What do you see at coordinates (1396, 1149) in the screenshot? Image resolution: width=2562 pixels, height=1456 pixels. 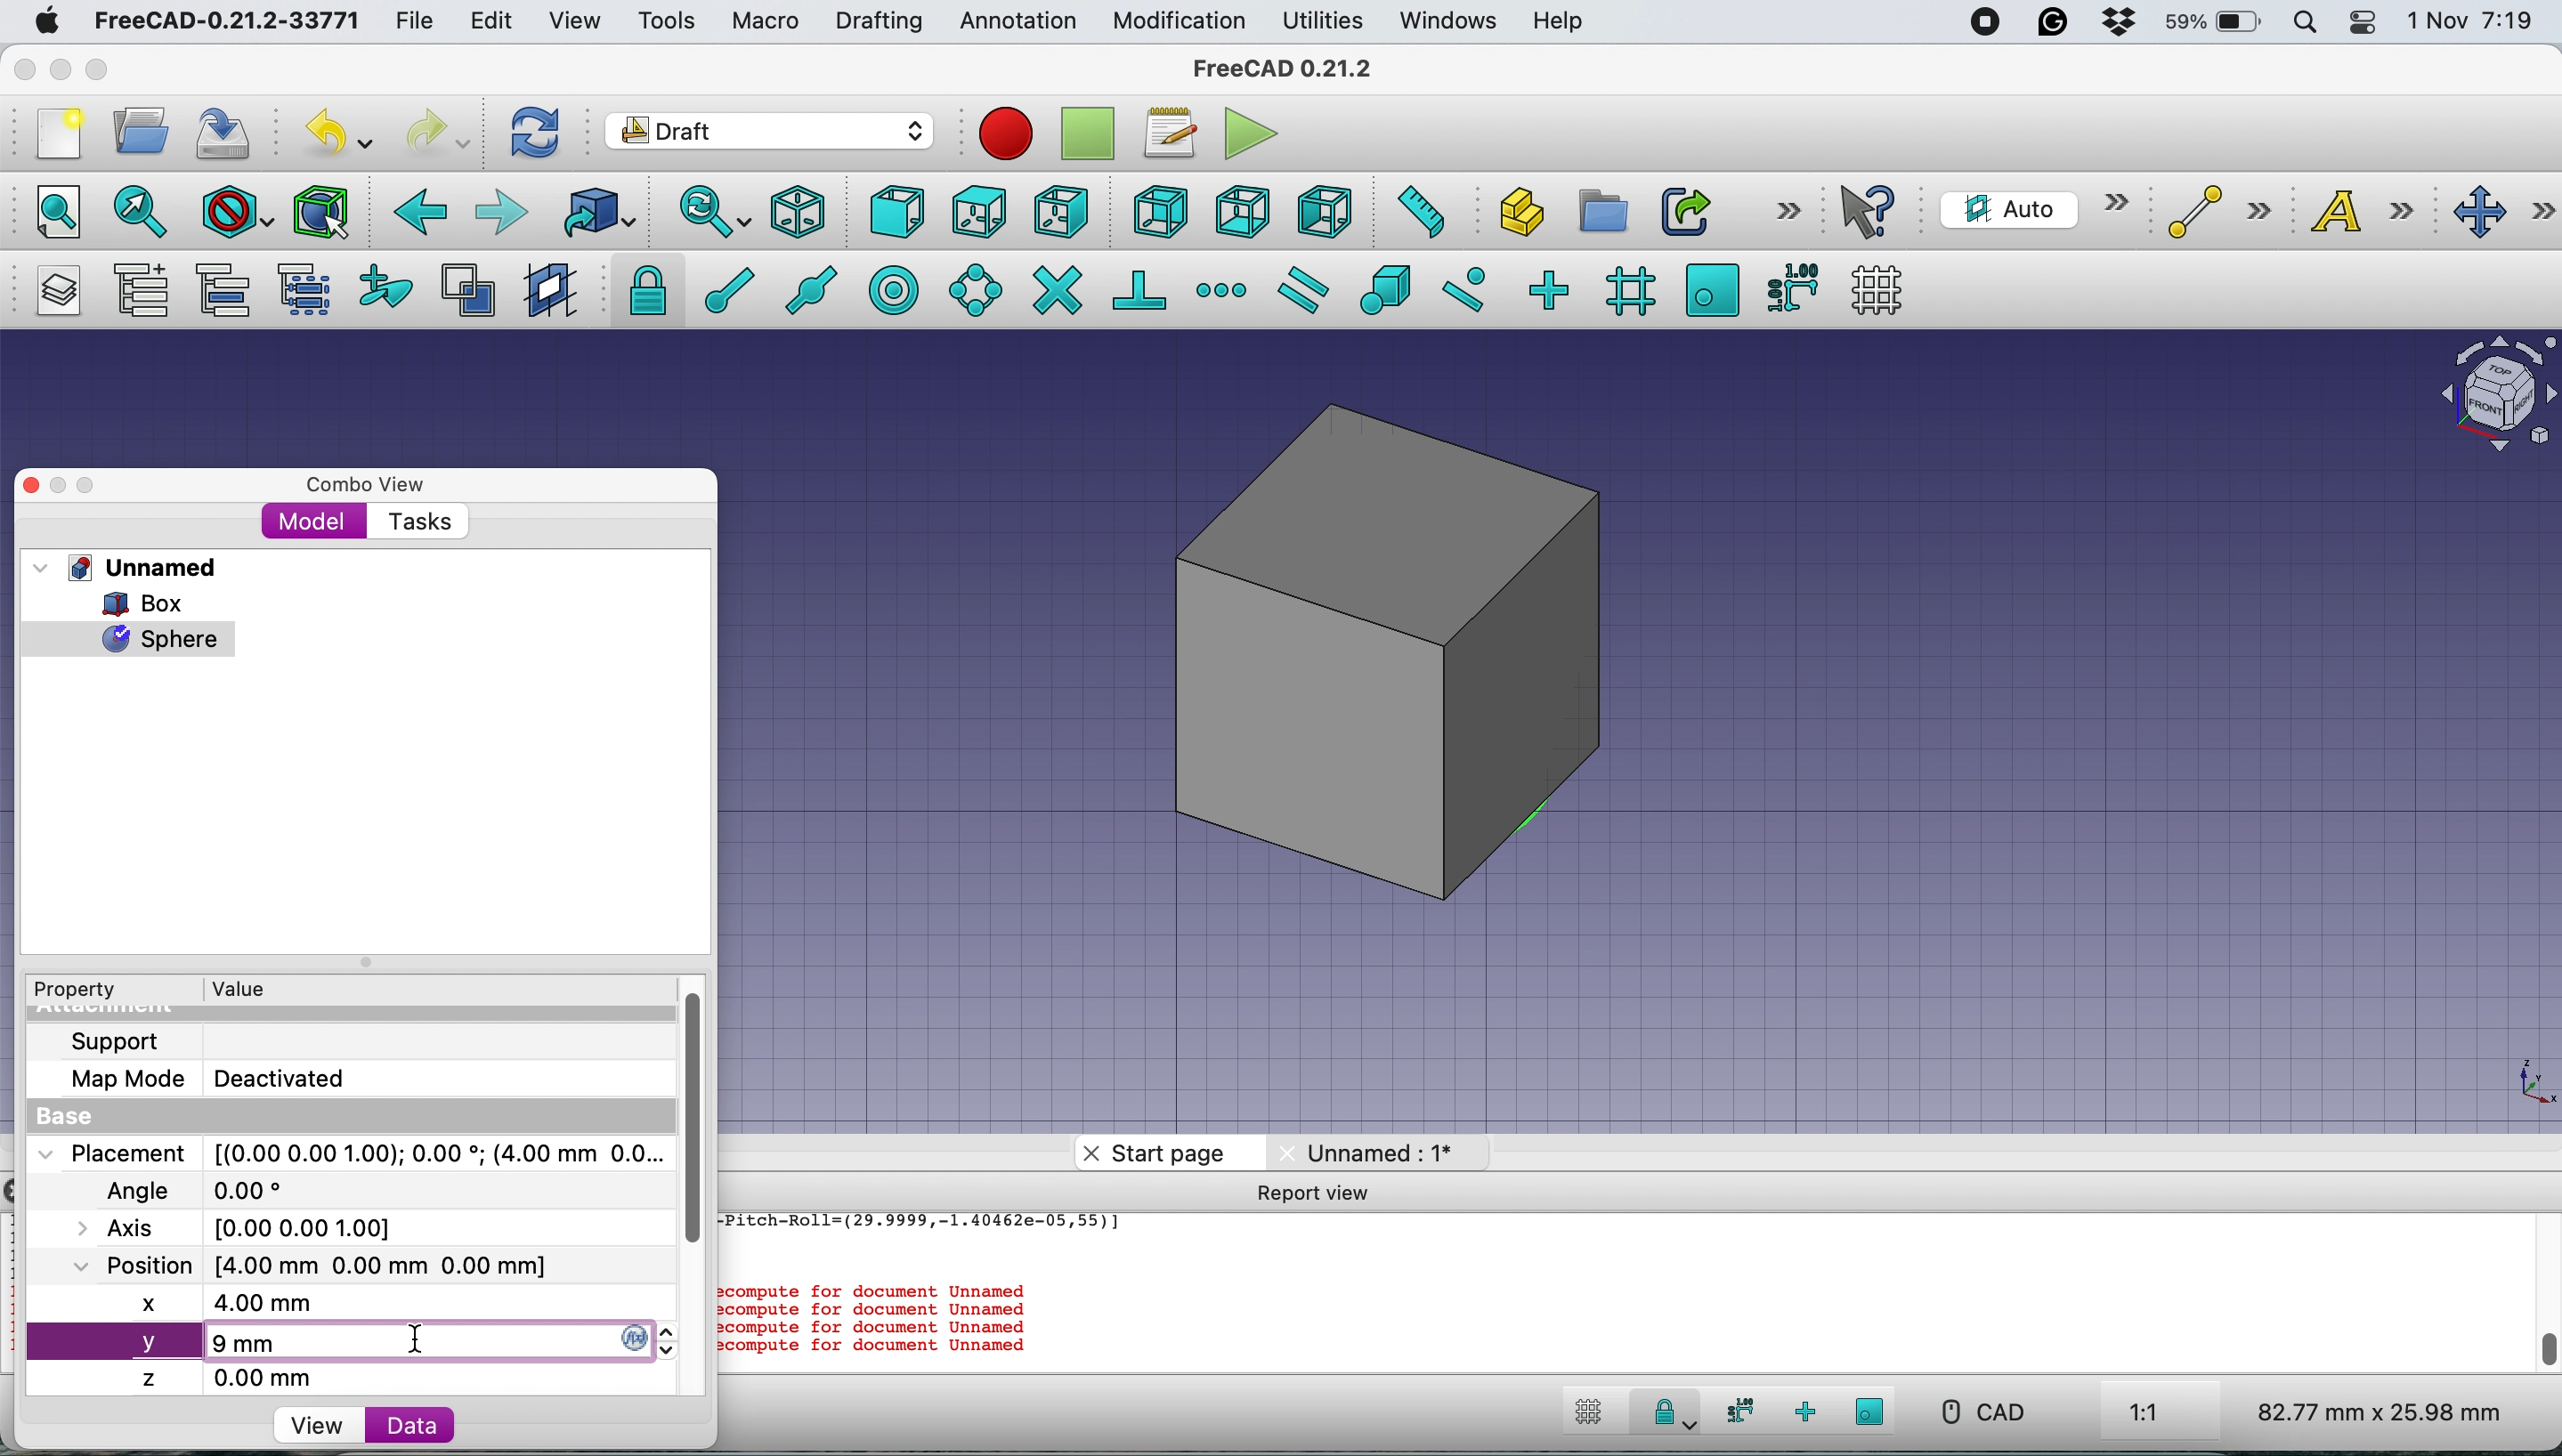 I see `unnamed` at bounding box center [1396, 1149].